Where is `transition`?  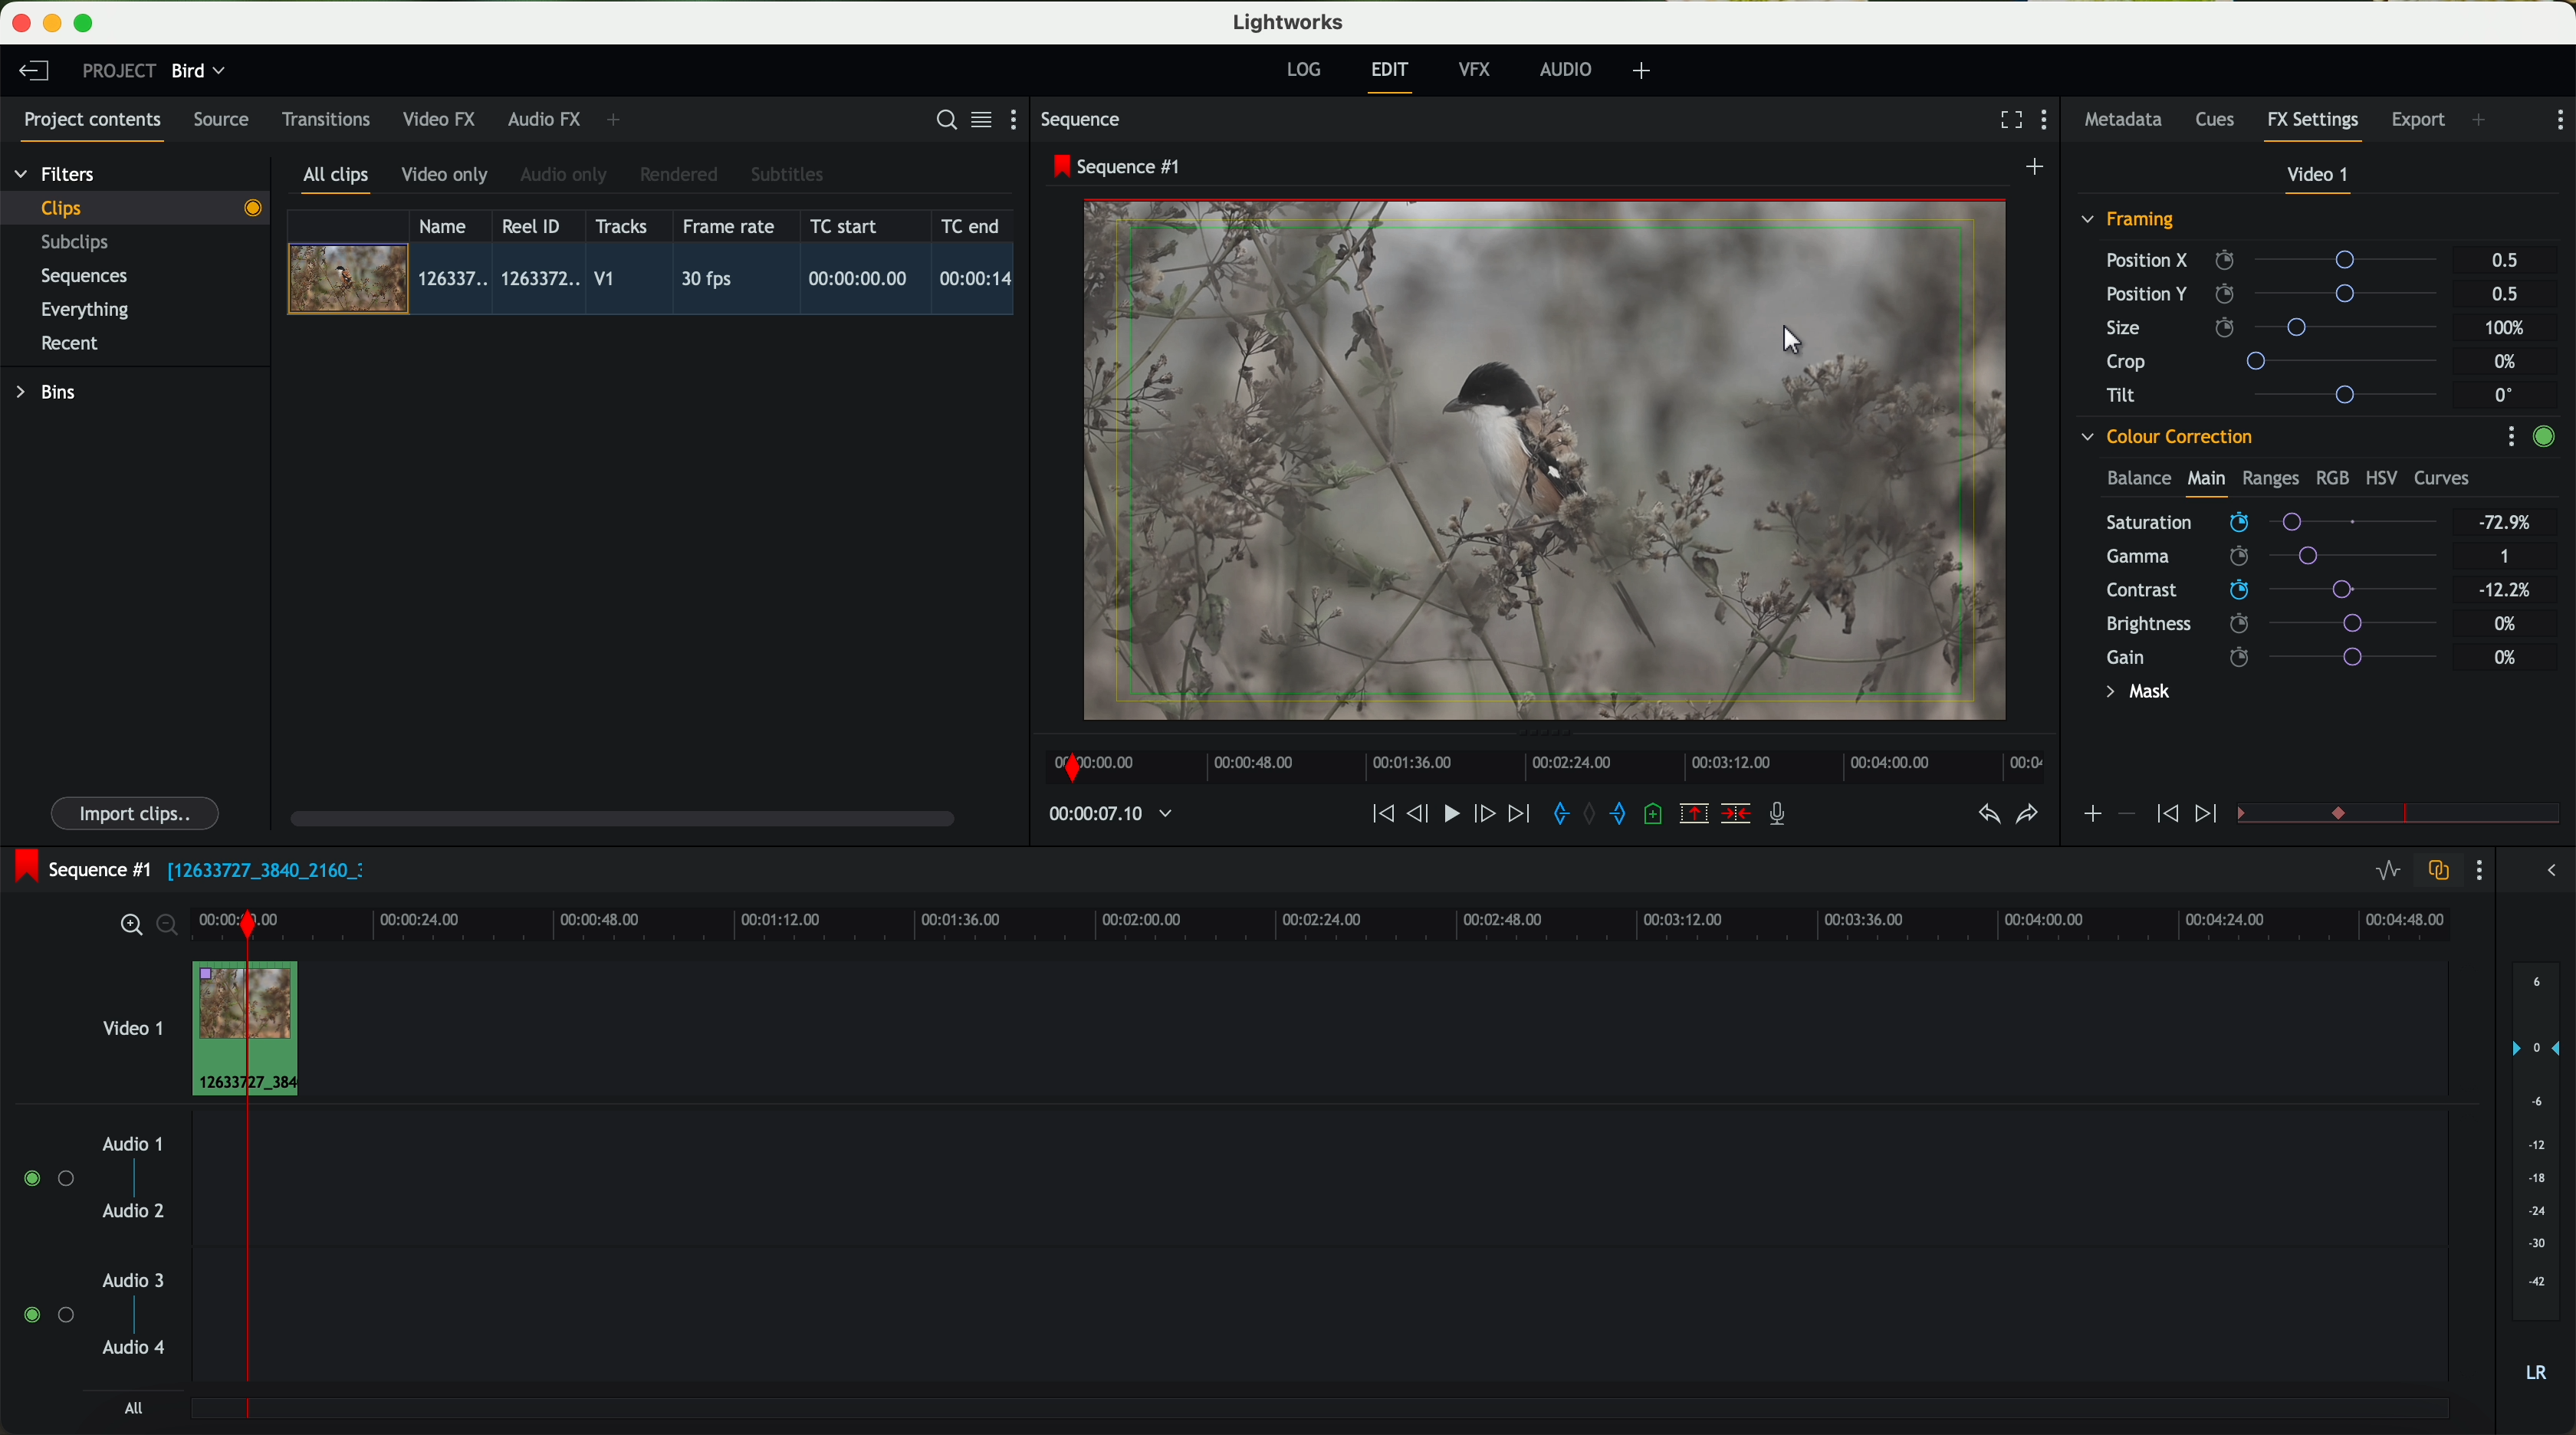
transition is located at coordinates (2428, 815).